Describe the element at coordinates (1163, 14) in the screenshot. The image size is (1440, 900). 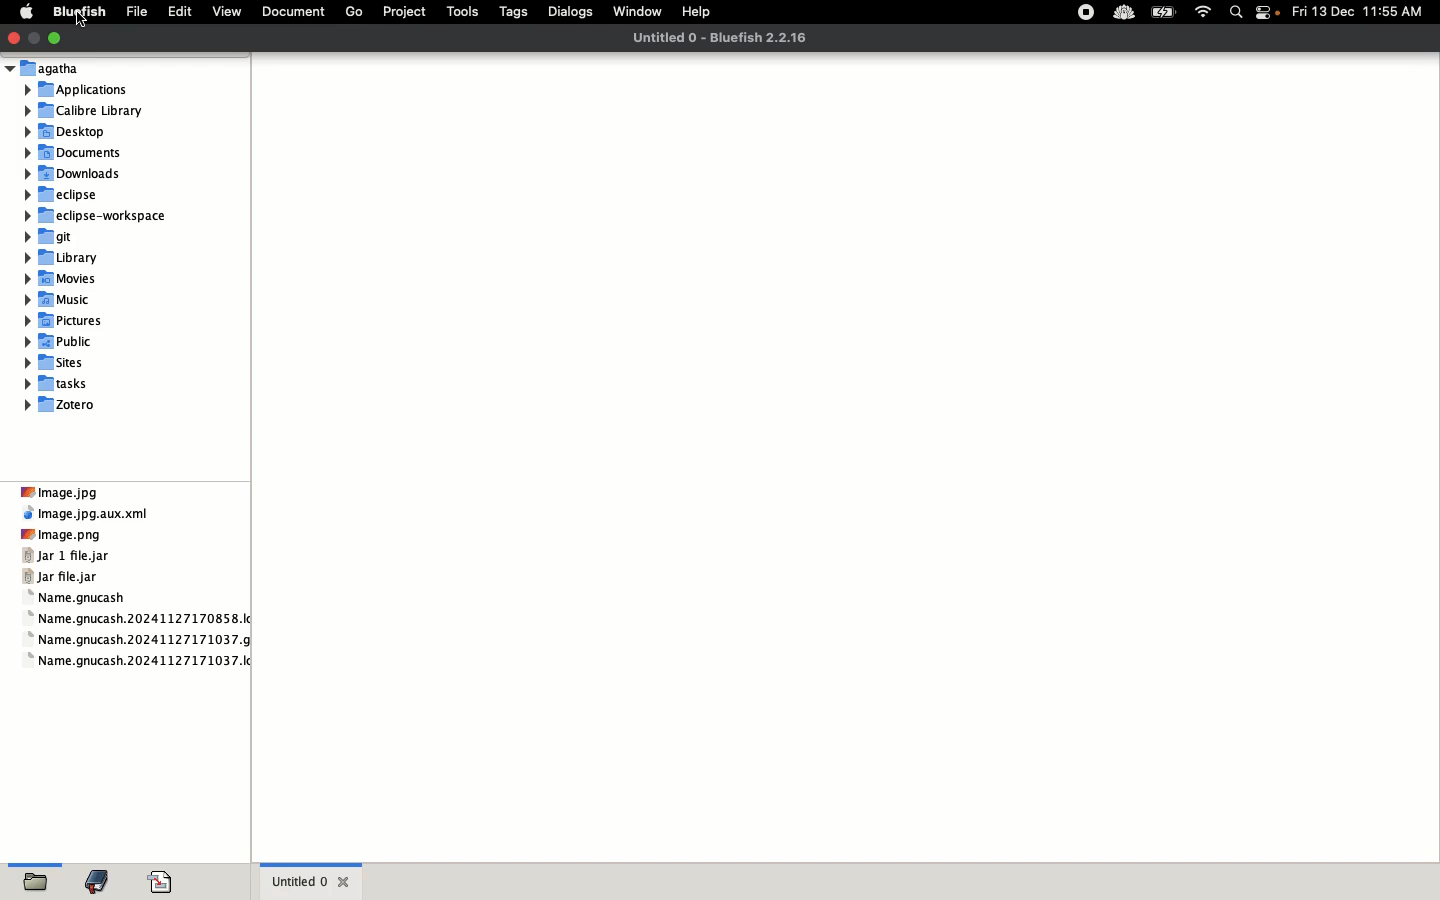
I see `Charge` at that location.